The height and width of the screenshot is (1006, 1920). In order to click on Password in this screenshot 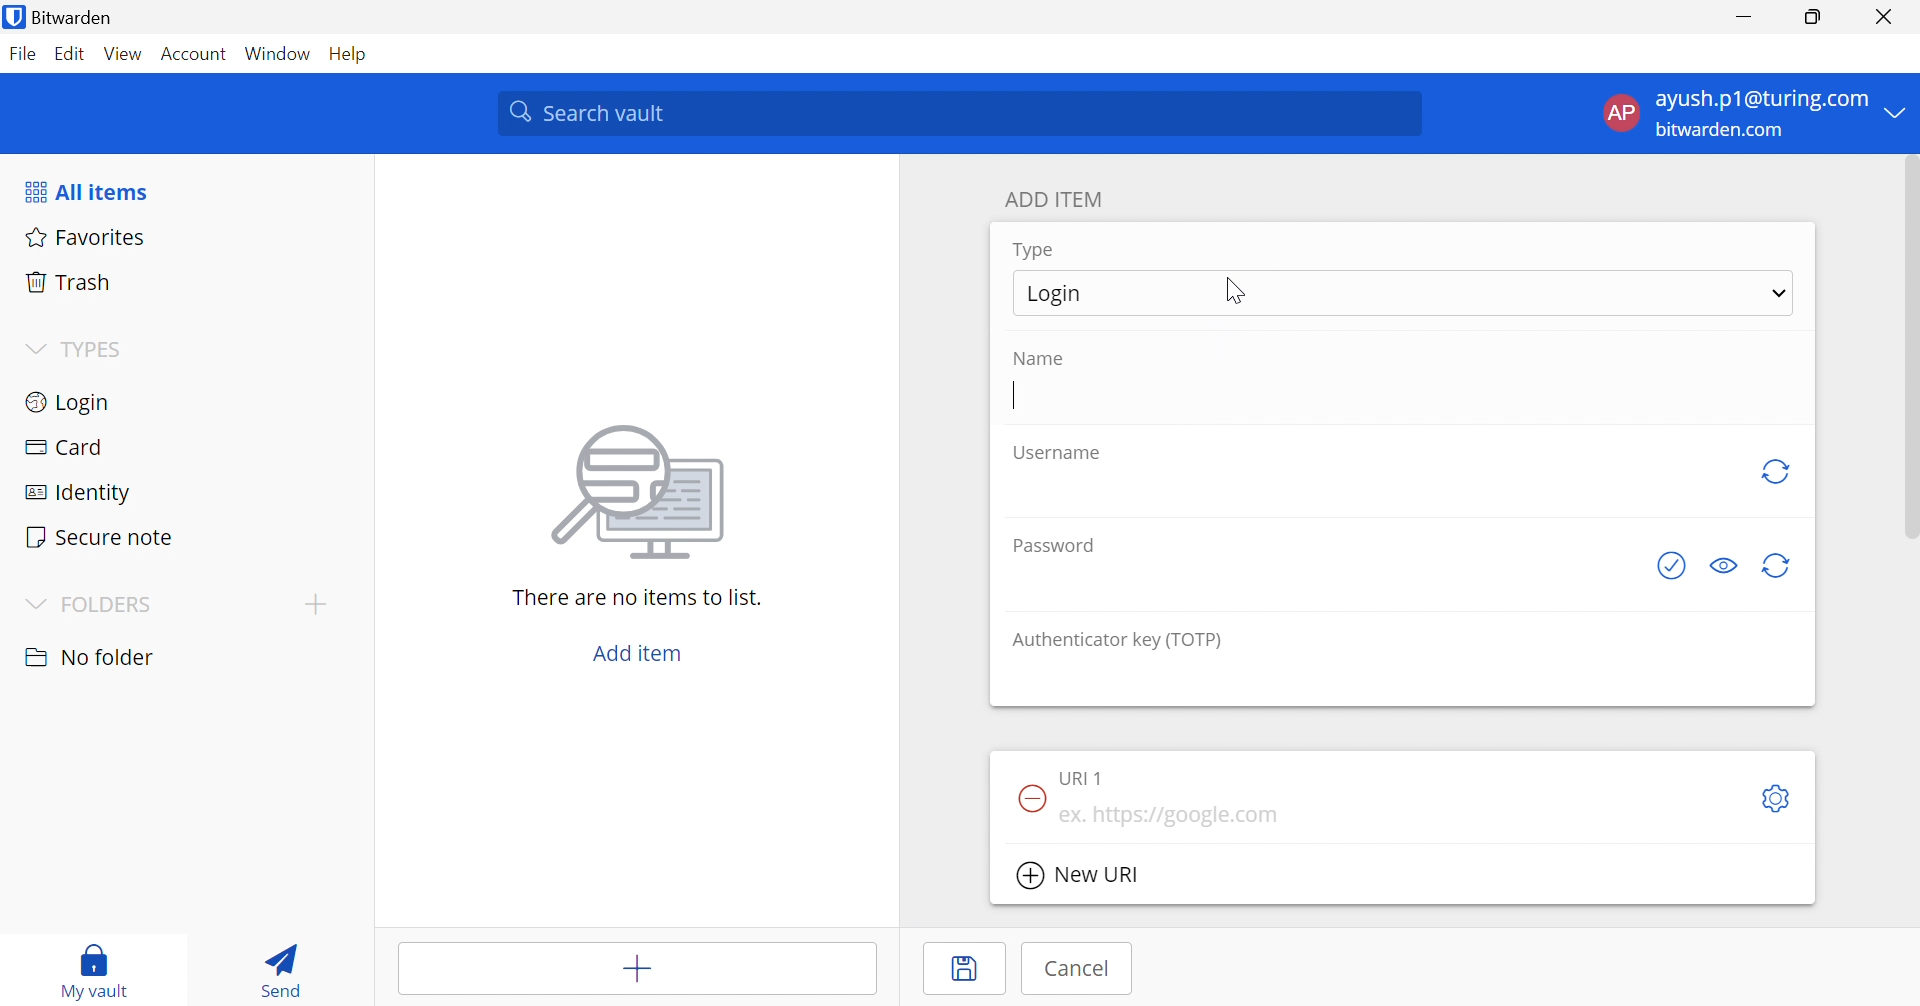, I will do `click(1055, 548)`.